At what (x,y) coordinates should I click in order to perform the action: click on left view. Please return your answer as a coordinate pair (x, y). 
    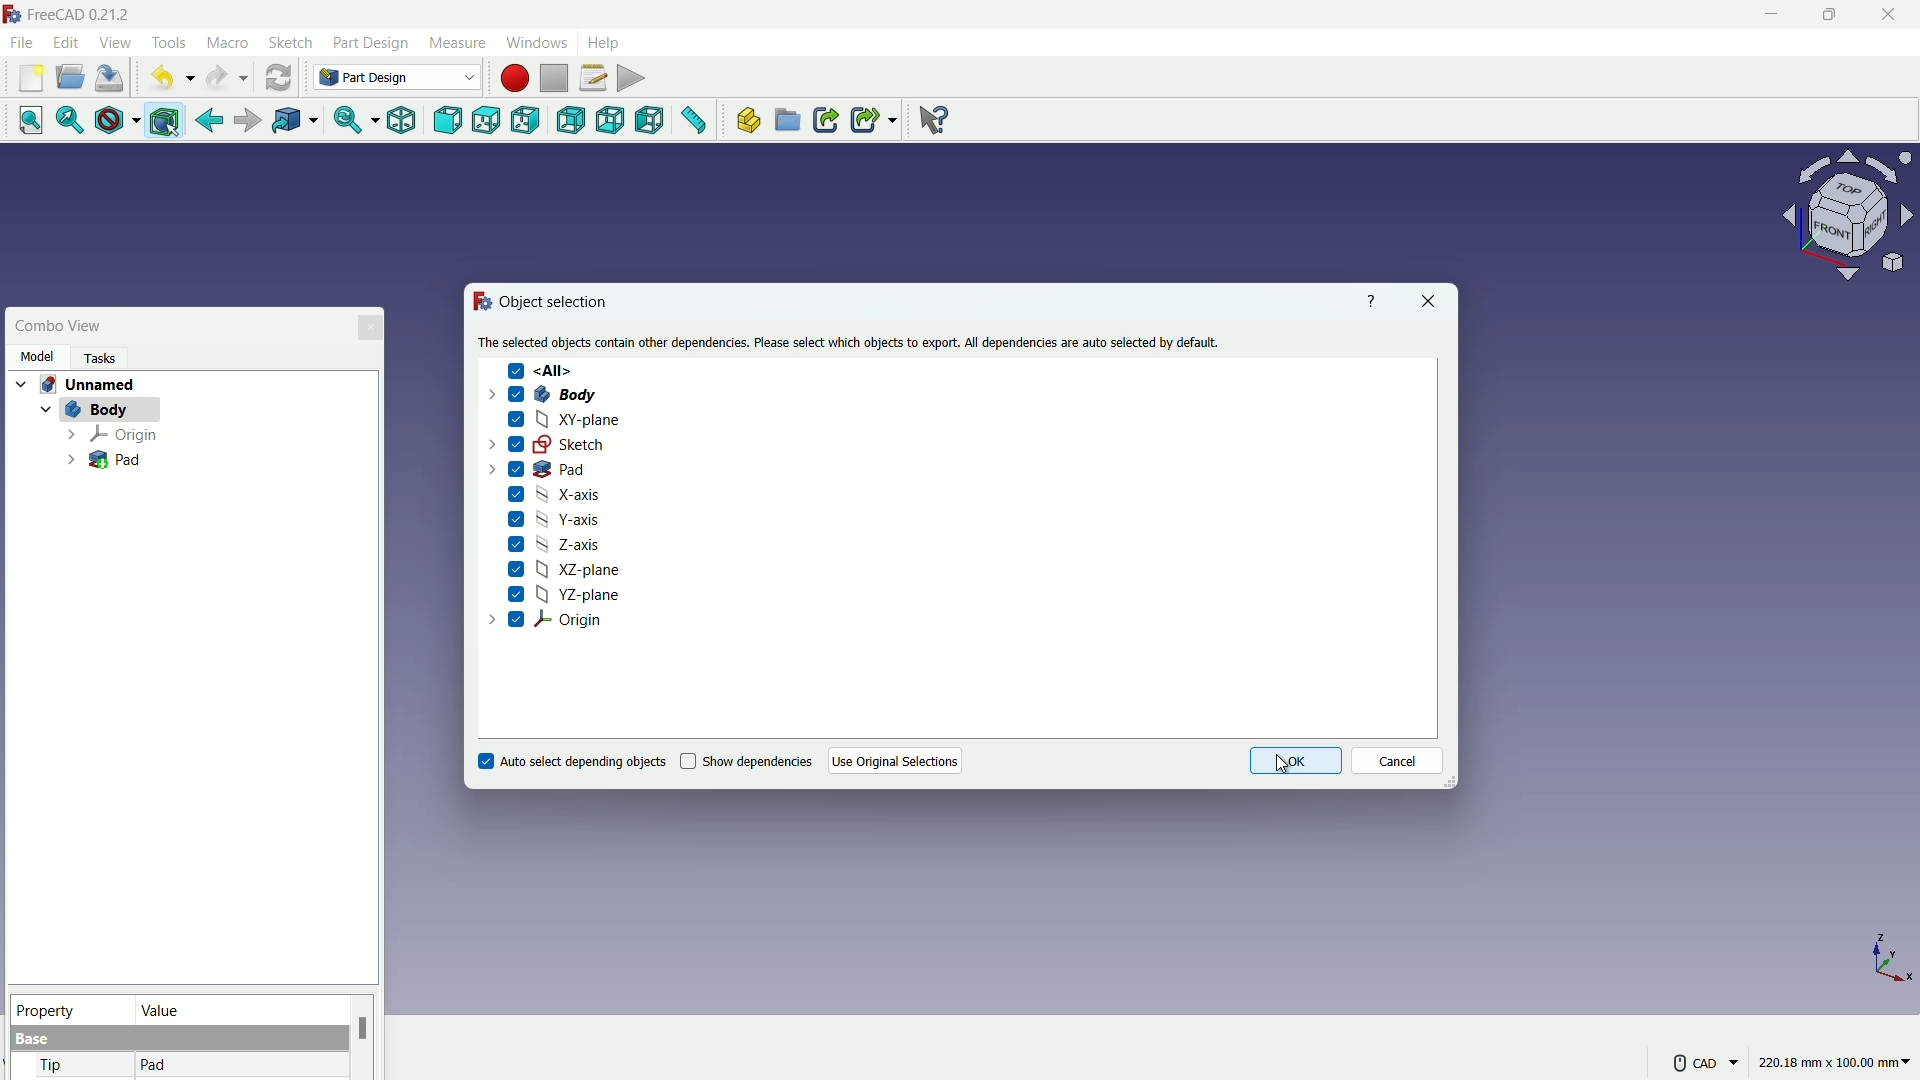
    Looking at the image, I should click on (651, 122).